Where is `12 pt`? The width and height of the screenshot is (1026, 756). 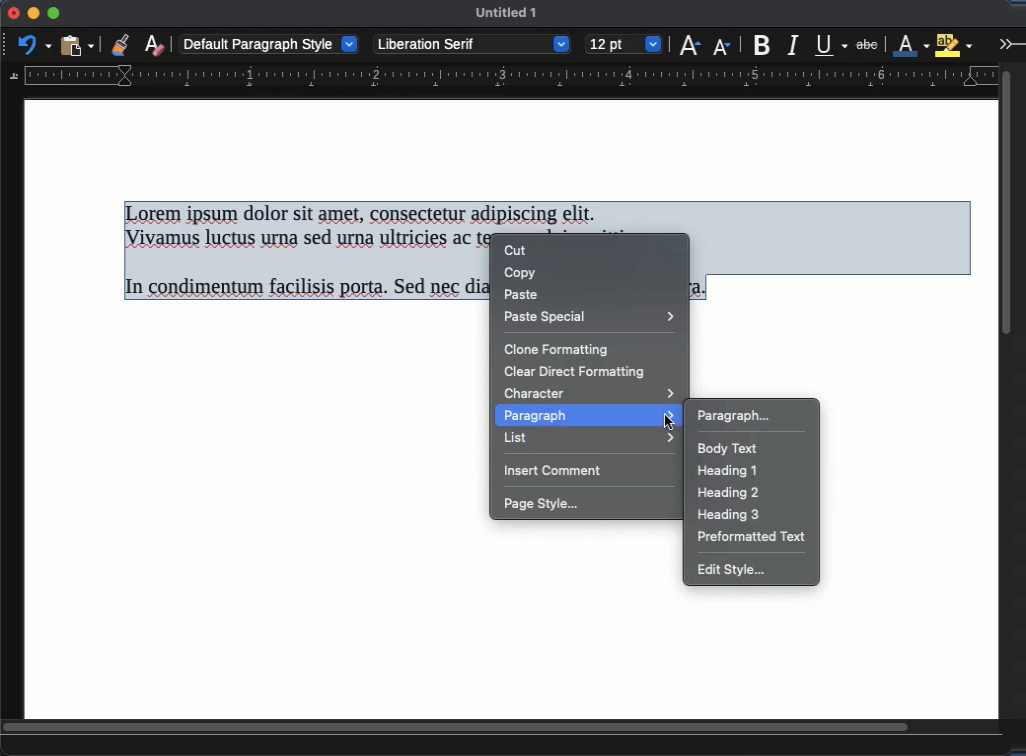
12 pt is located at coordinates (624, 45).